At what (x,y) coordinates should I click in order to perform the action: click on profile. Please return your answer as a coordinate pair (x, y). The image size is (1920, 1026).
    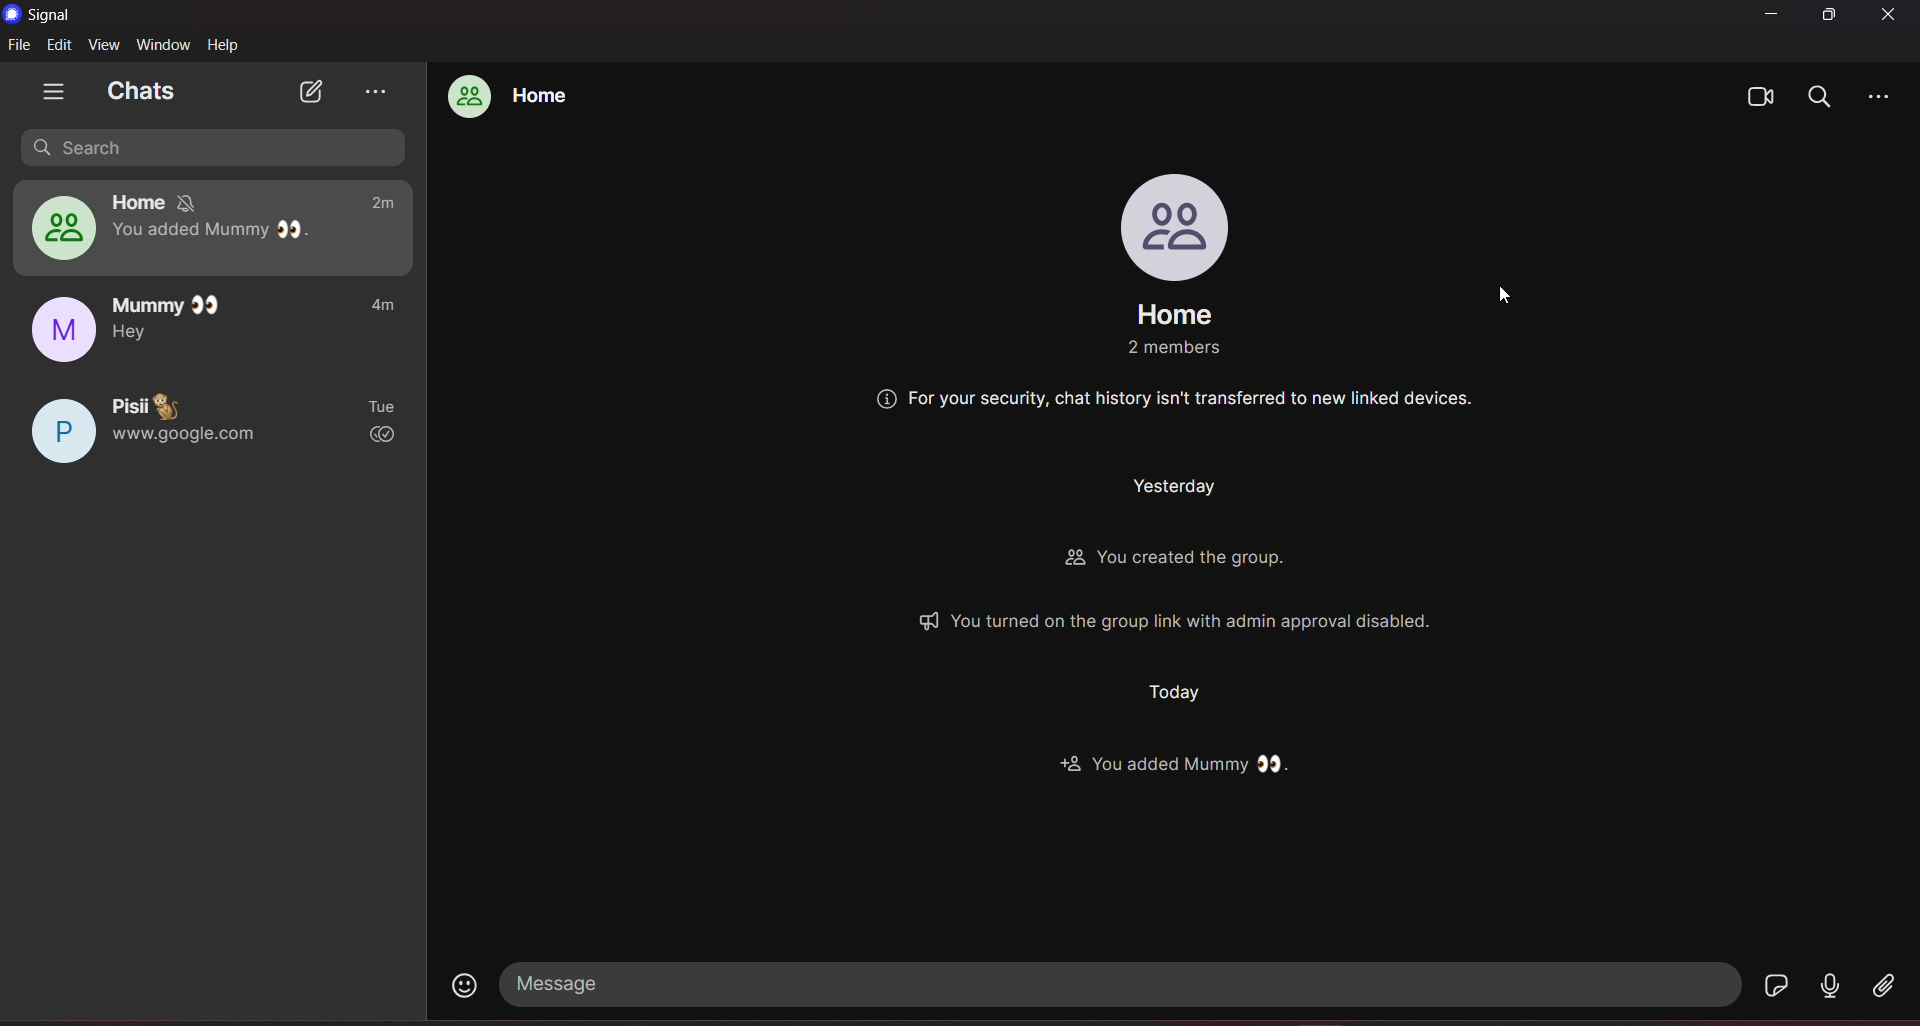
    Looking at the image, I should click on (1172, 223).